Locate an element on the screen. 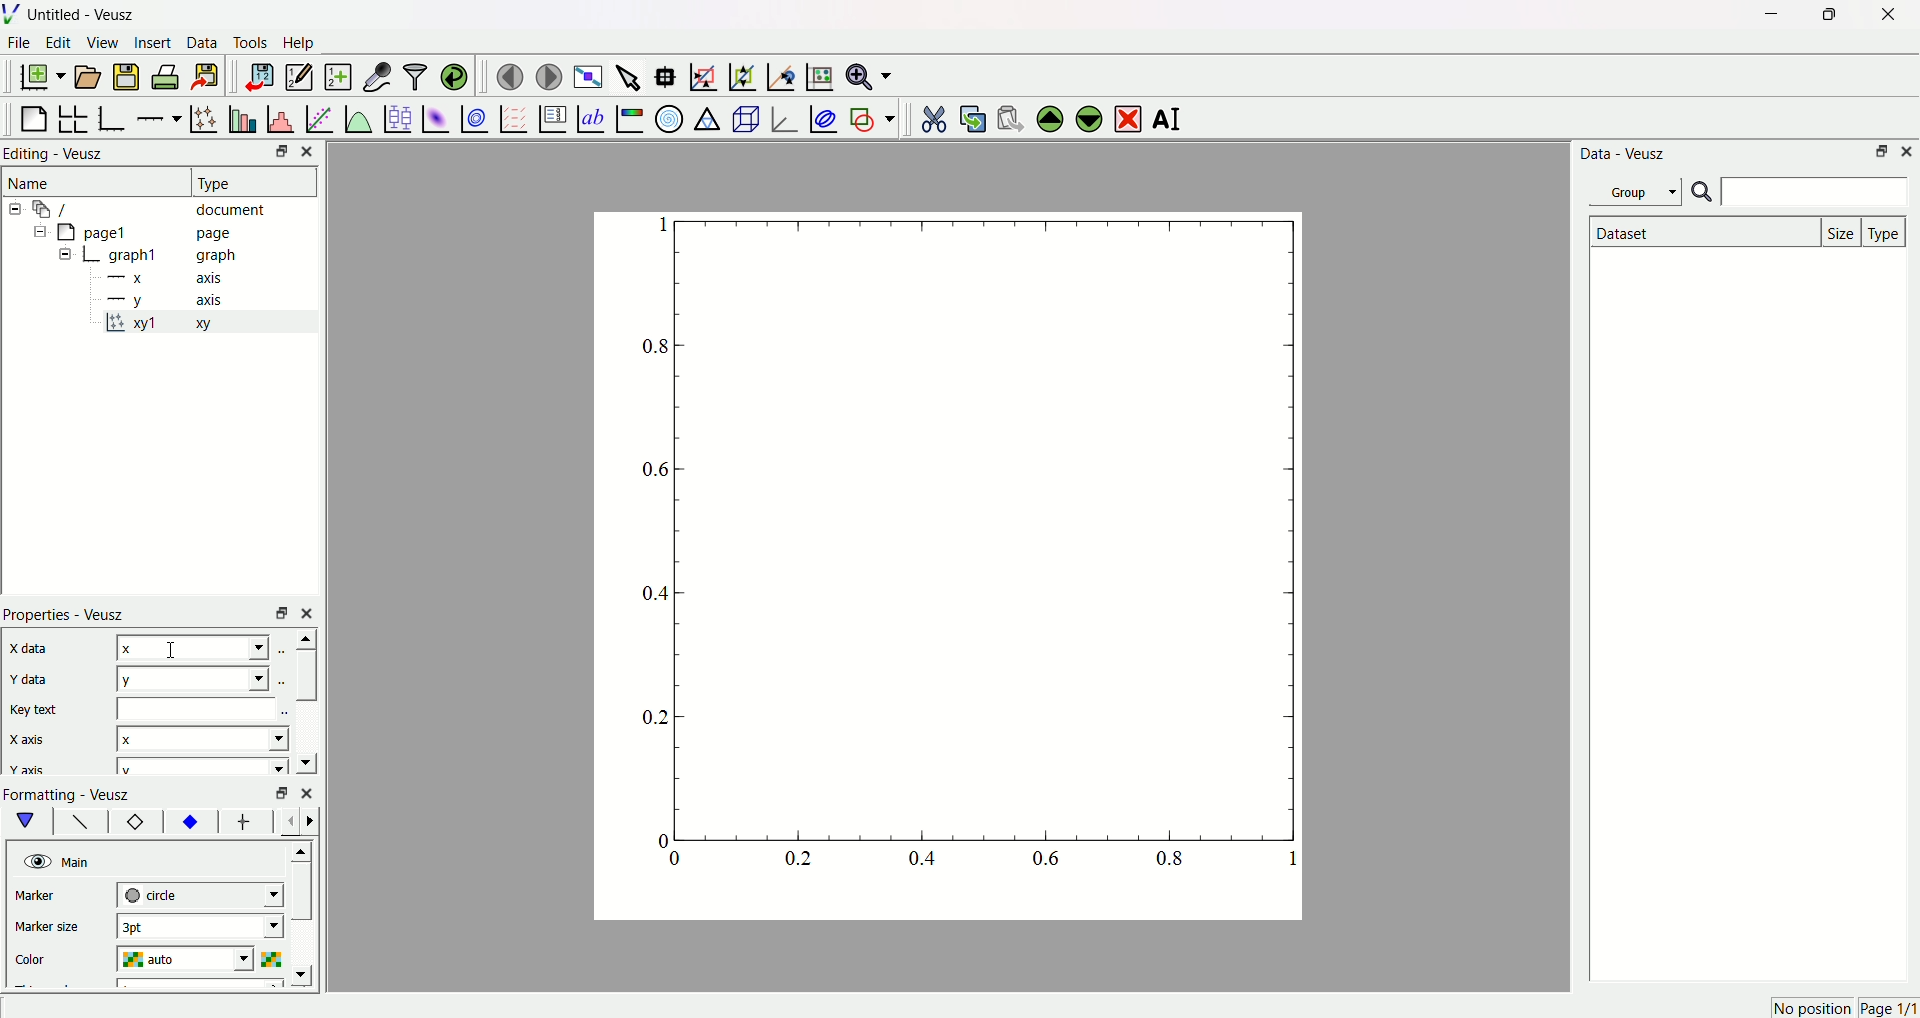  move left is located at coordinates (292, 821).